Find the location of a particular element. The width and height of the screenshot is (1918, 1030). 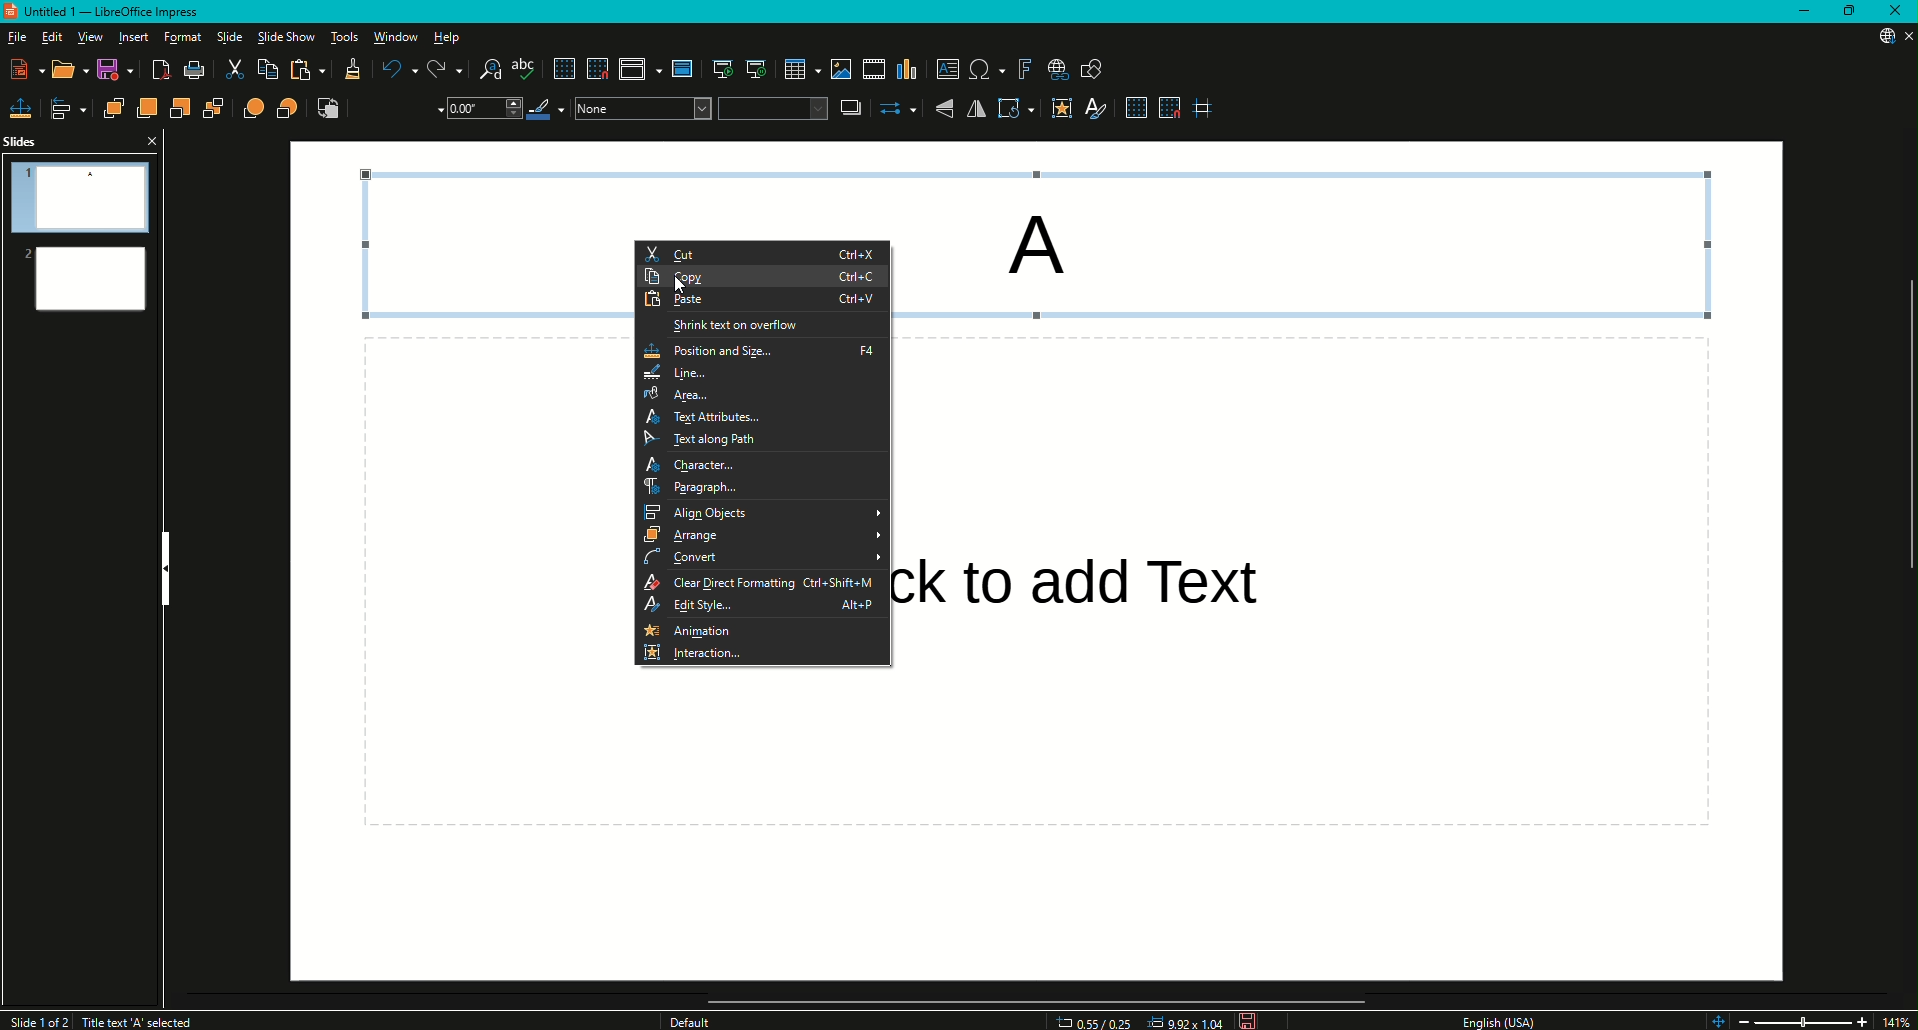

Scroll is located at coordinates (1033, 997).